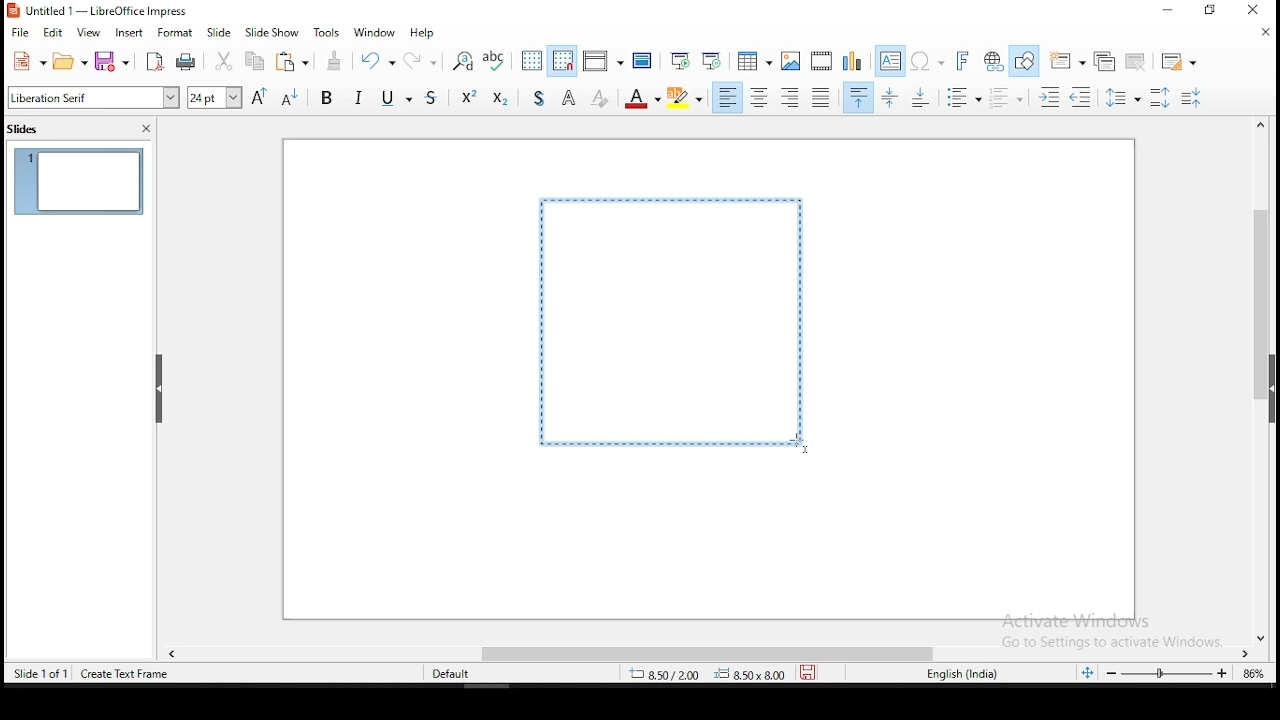  I want to click on save, so click(112, 60).